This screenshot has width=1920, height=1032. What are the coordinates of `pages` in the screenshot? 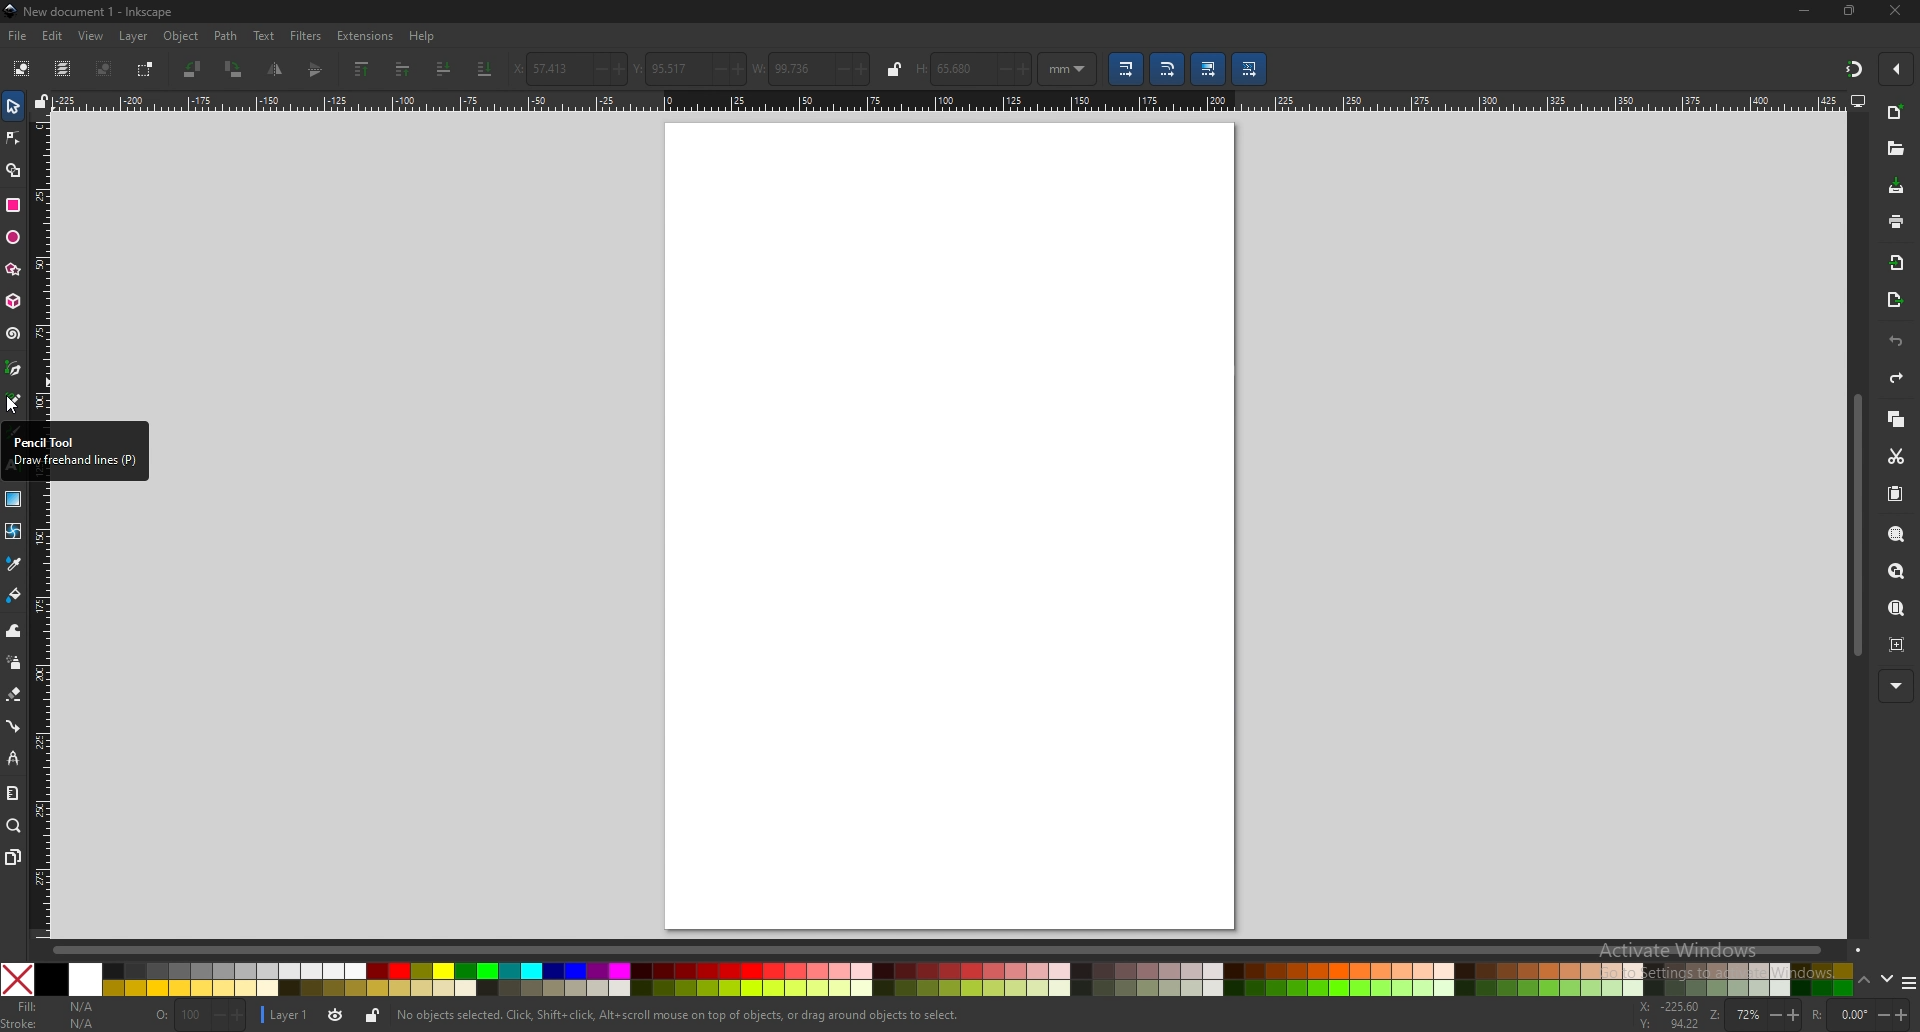 It's located at (12, 857).